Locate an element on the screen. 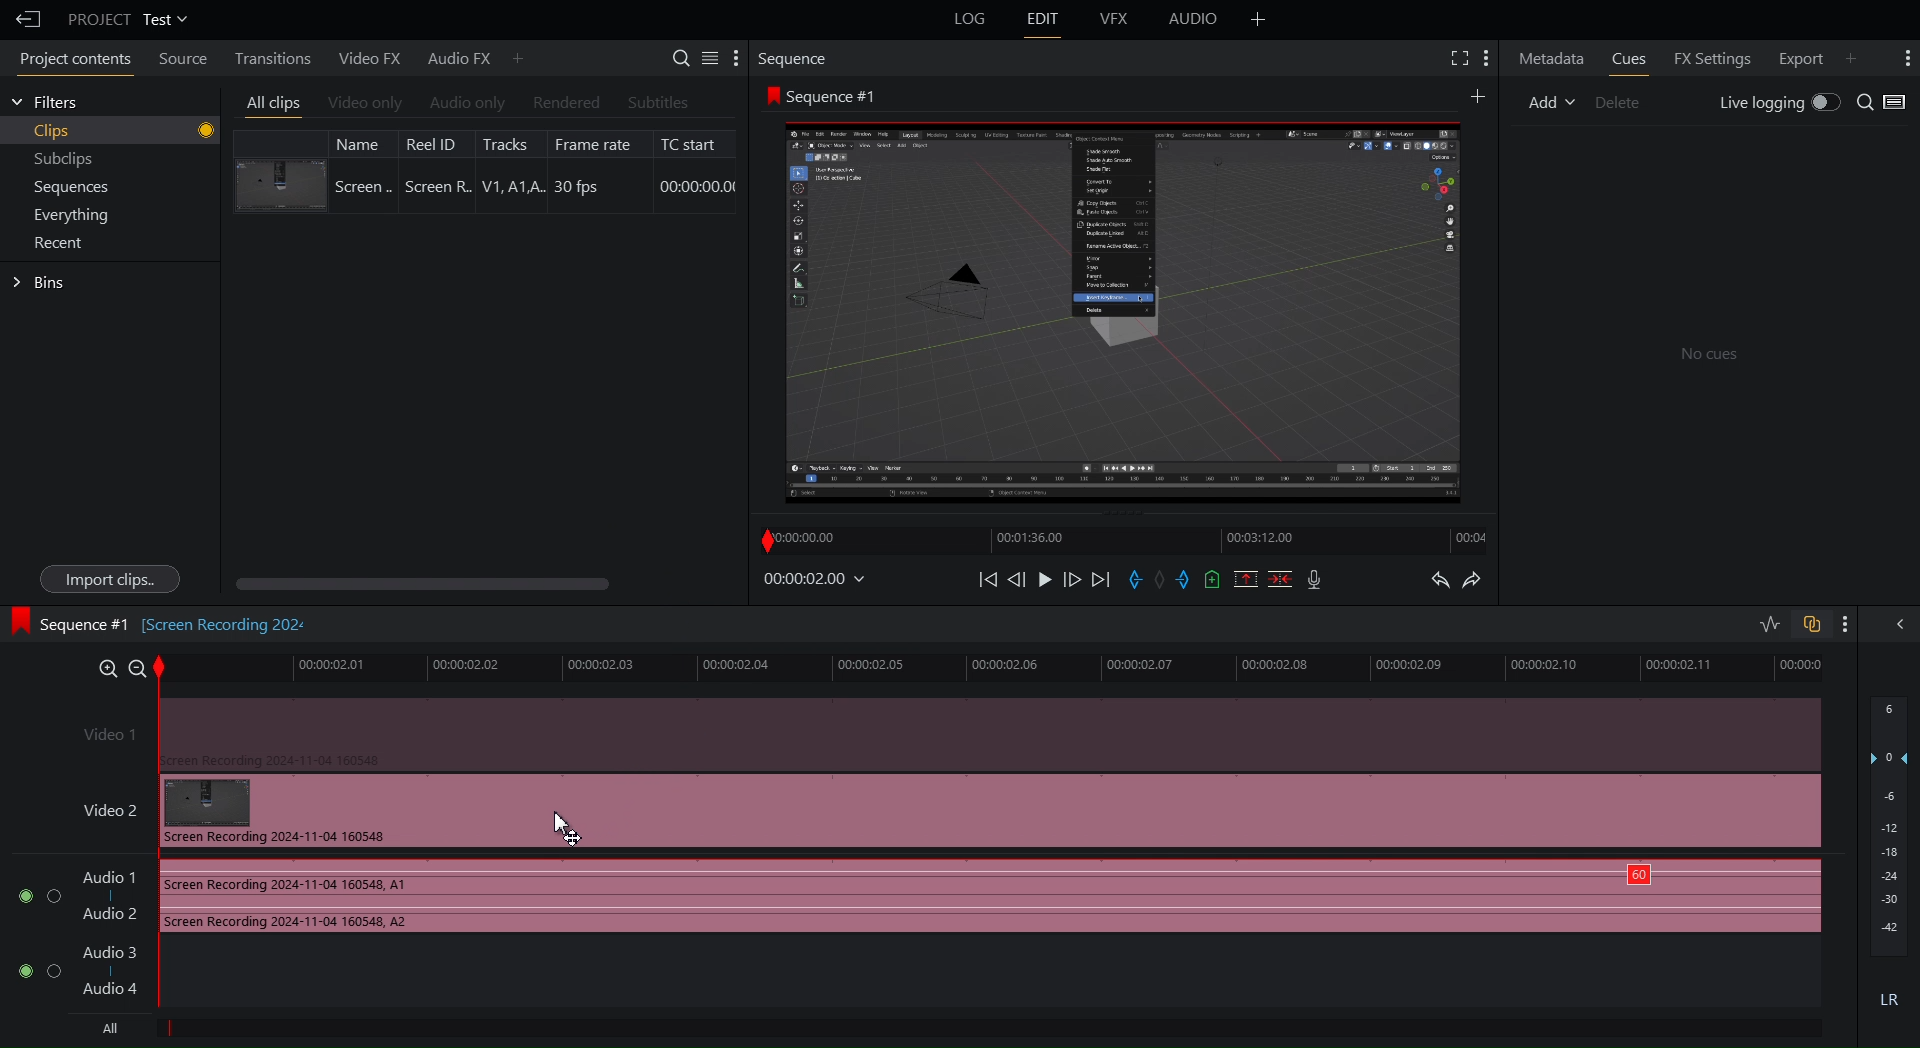  Preview  is located at coordinates (1123, 309).